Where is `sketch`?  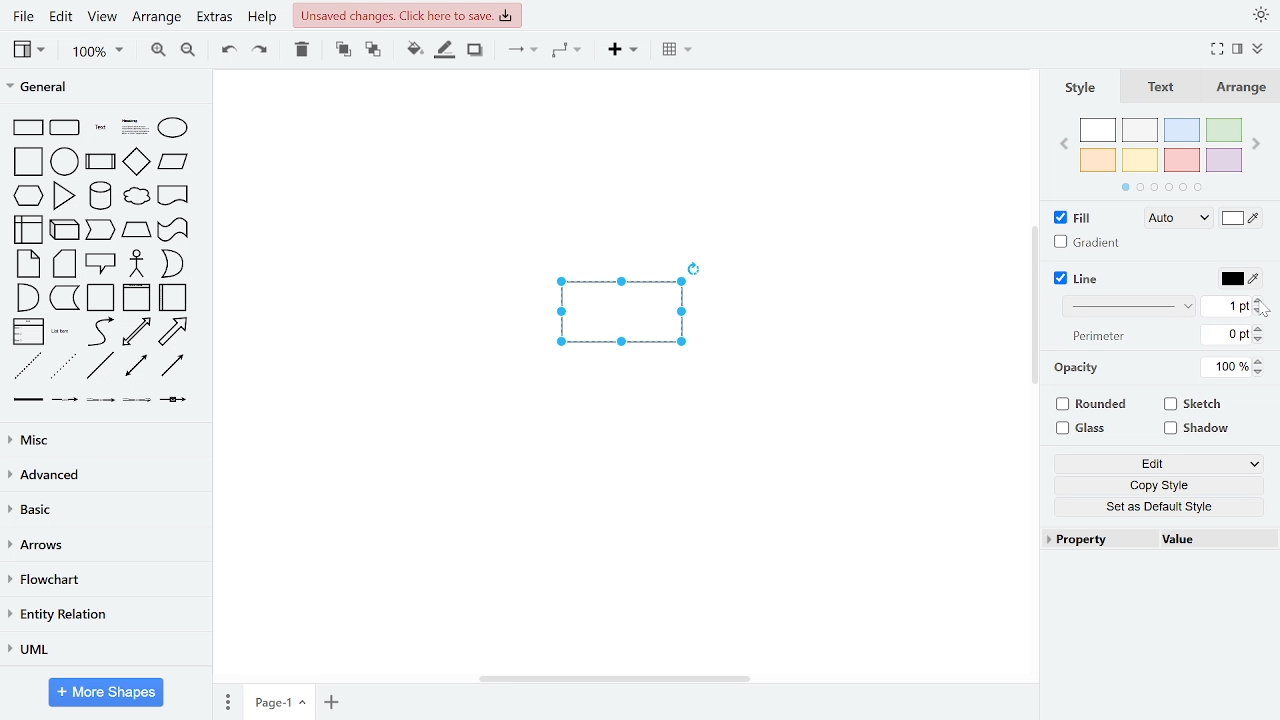 sketch is located at coordinates (1197, 404).